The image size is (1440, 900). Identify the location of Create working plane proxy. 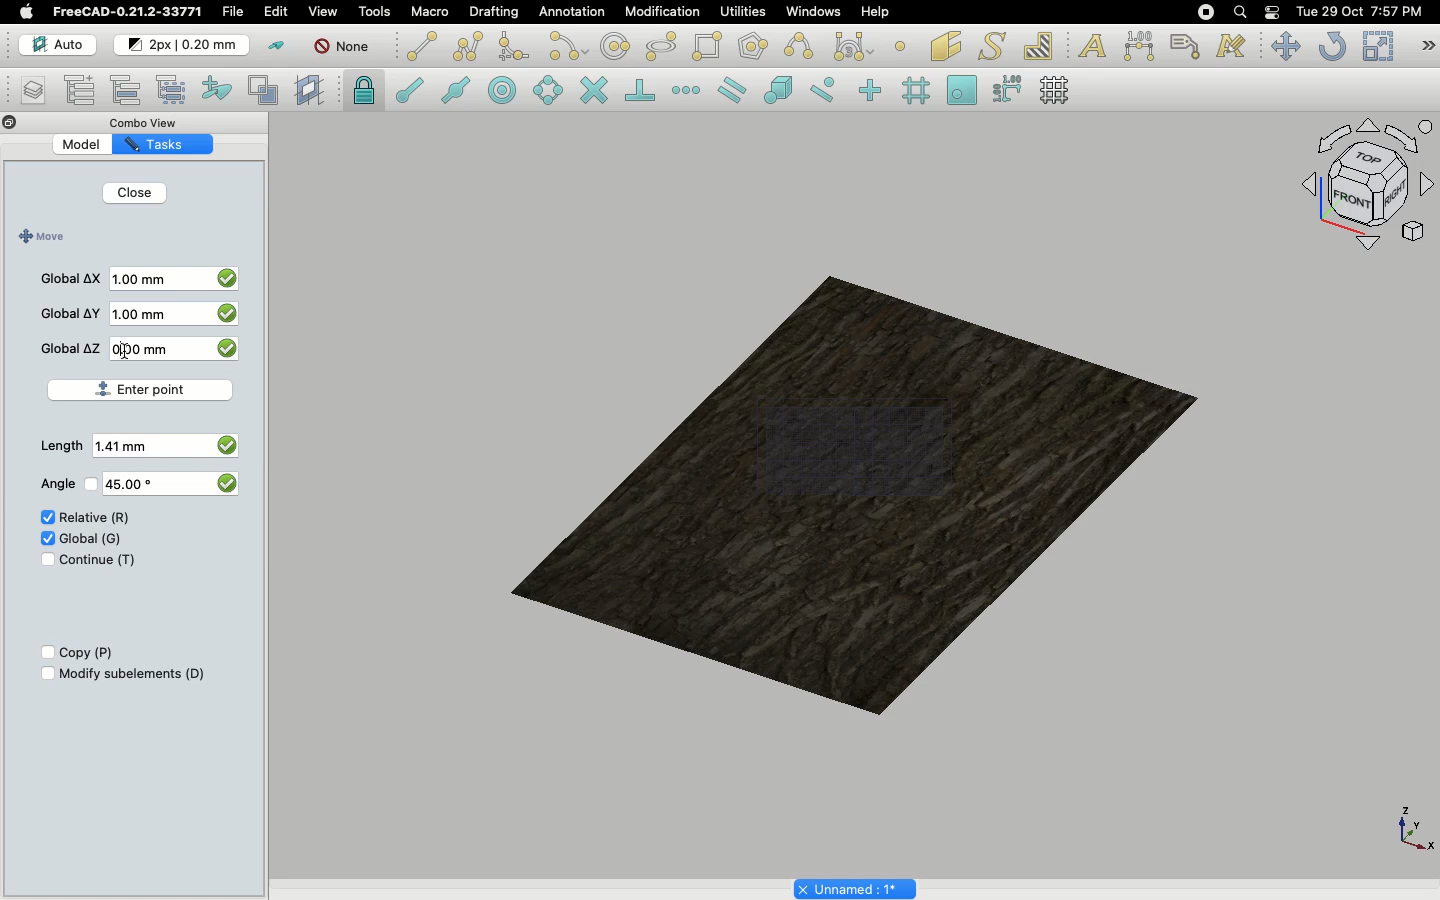
(267, 91).